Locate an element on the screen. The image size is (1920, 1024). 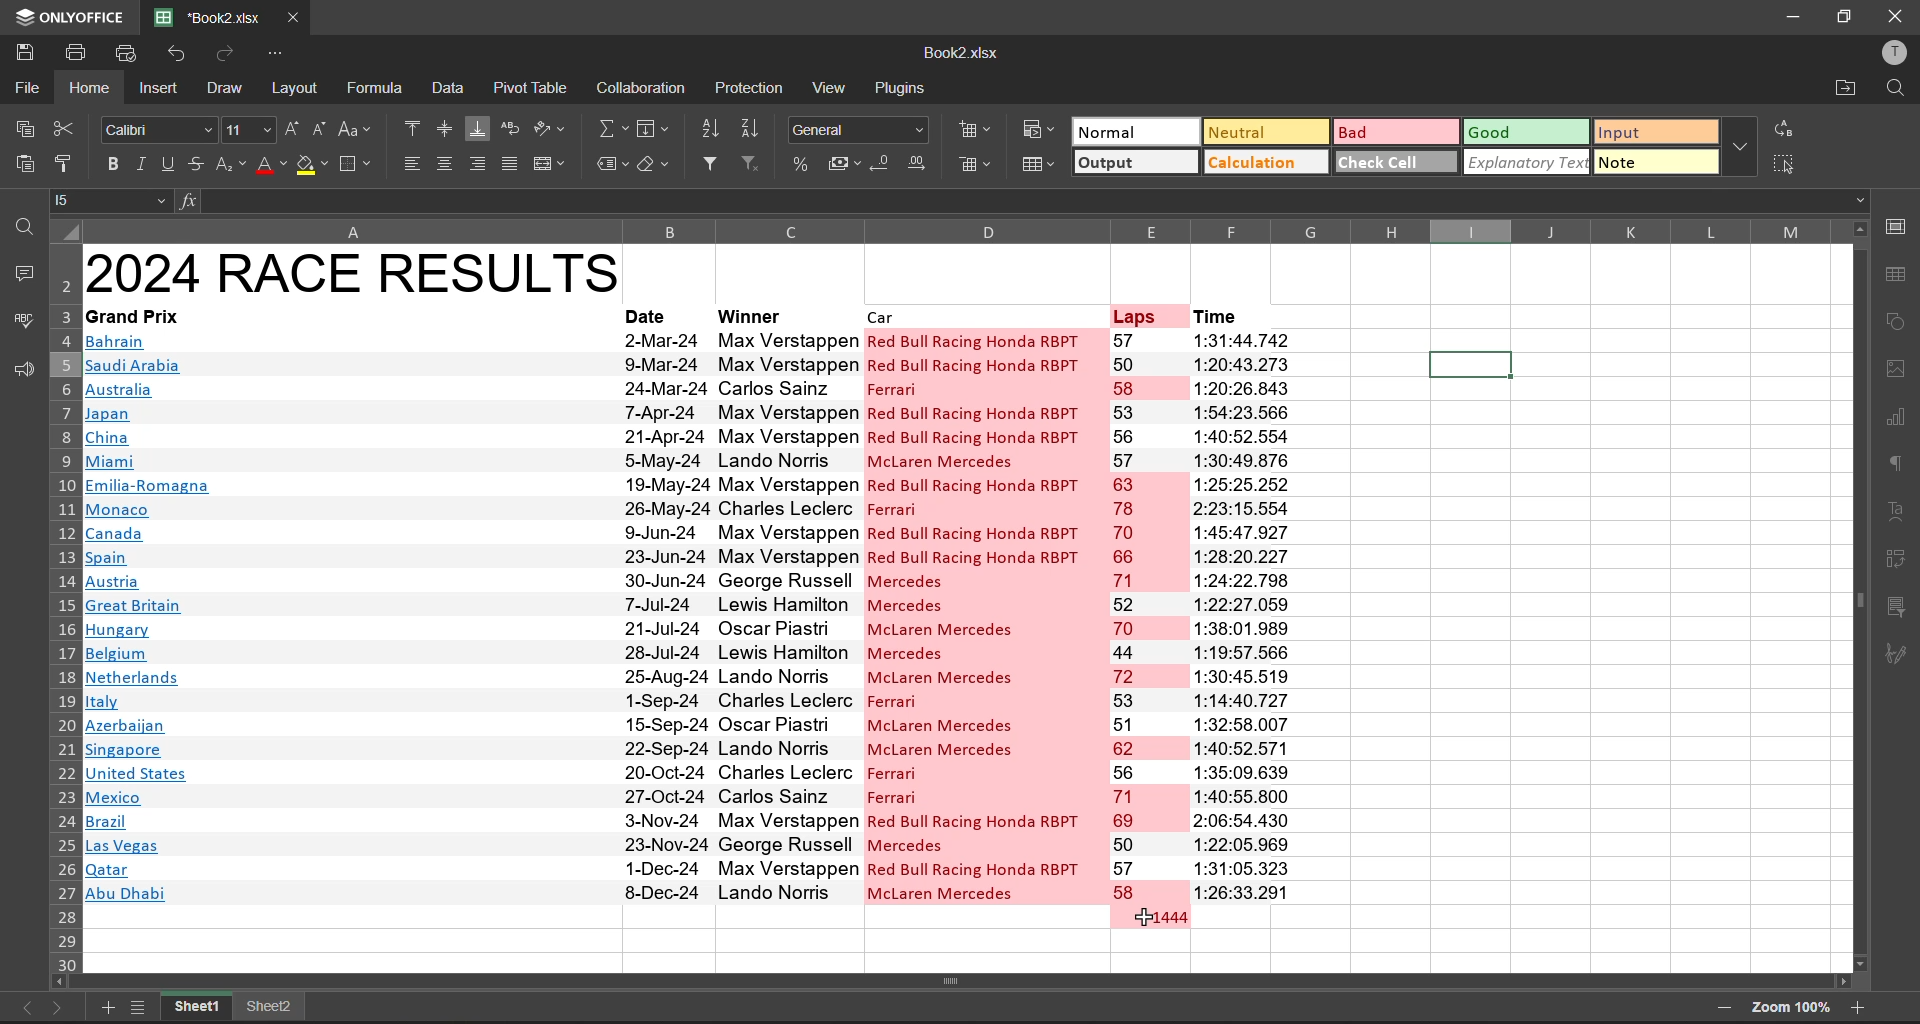
time is located at coordinates (1244, 617).